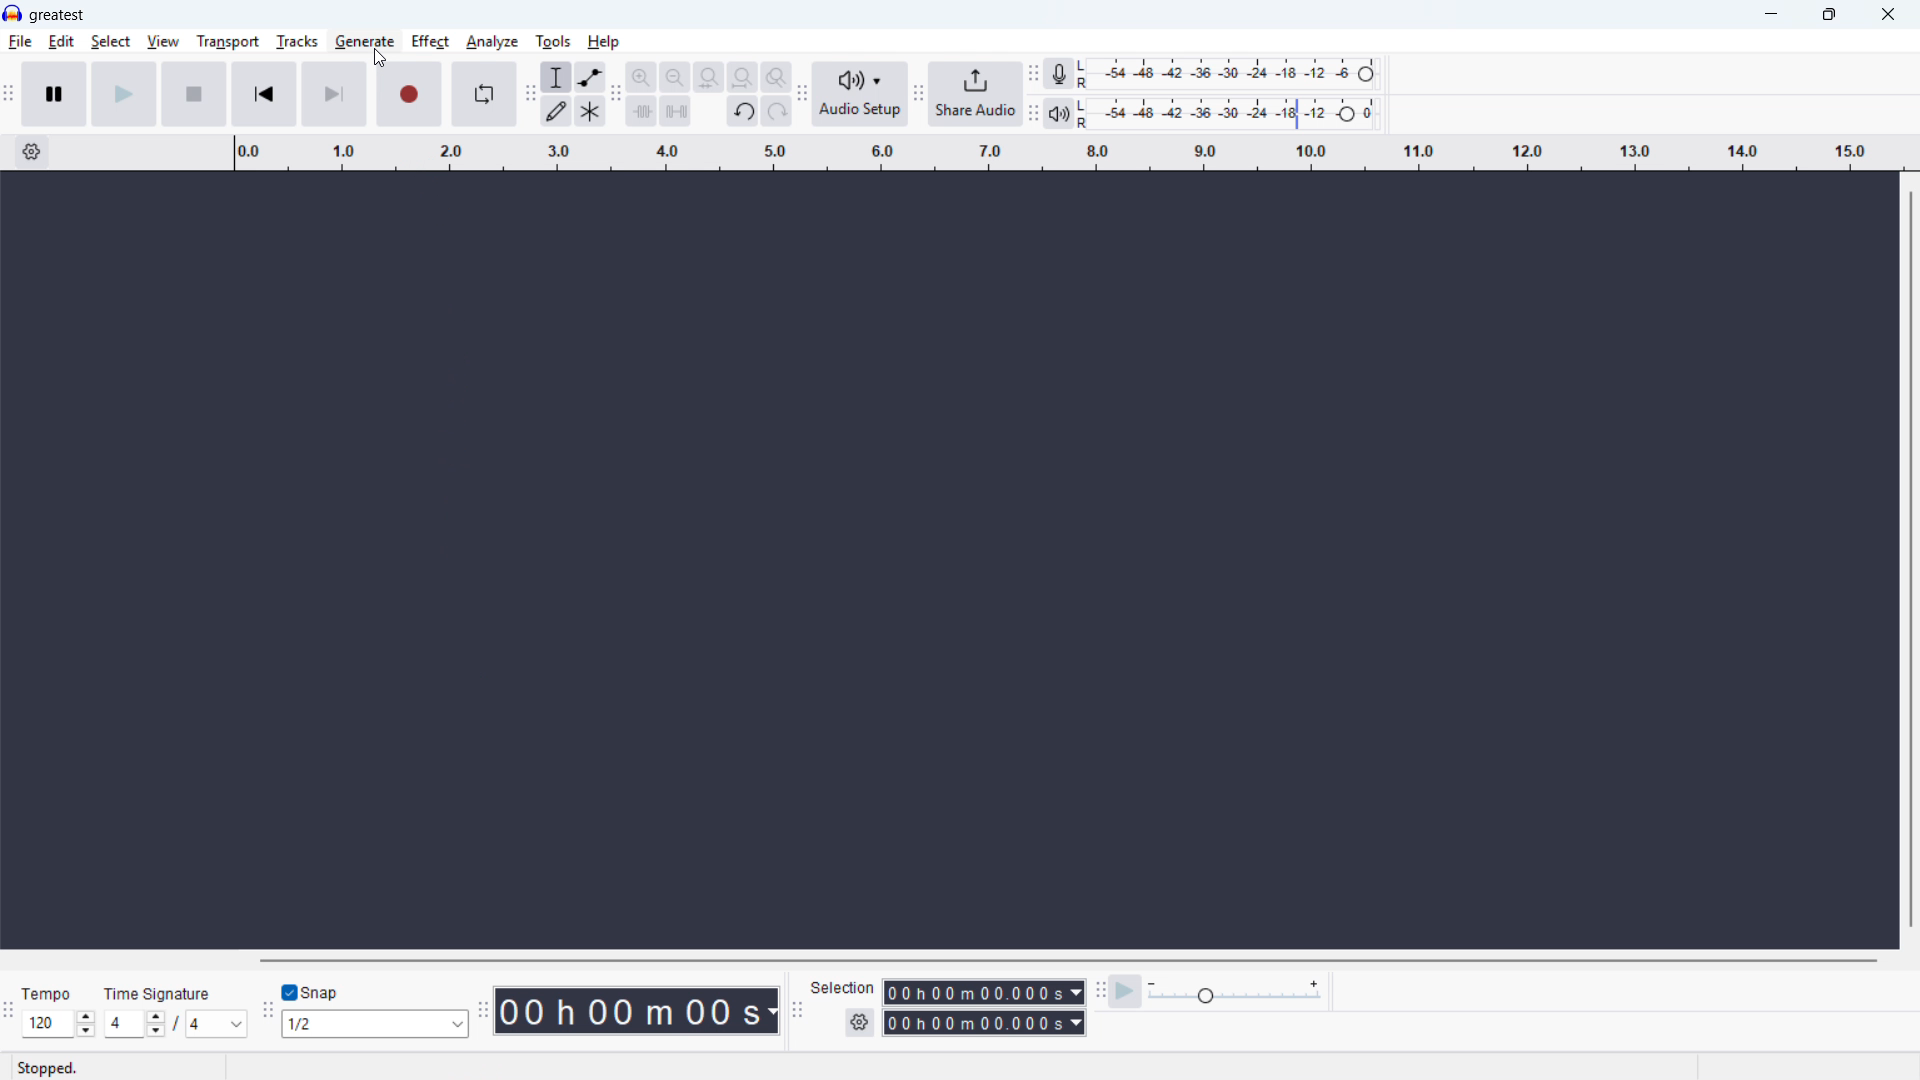  What do you see at coordinates (710, 77) in the screenshot?
I see `fit selection to width` at bounding box center [710, 77].